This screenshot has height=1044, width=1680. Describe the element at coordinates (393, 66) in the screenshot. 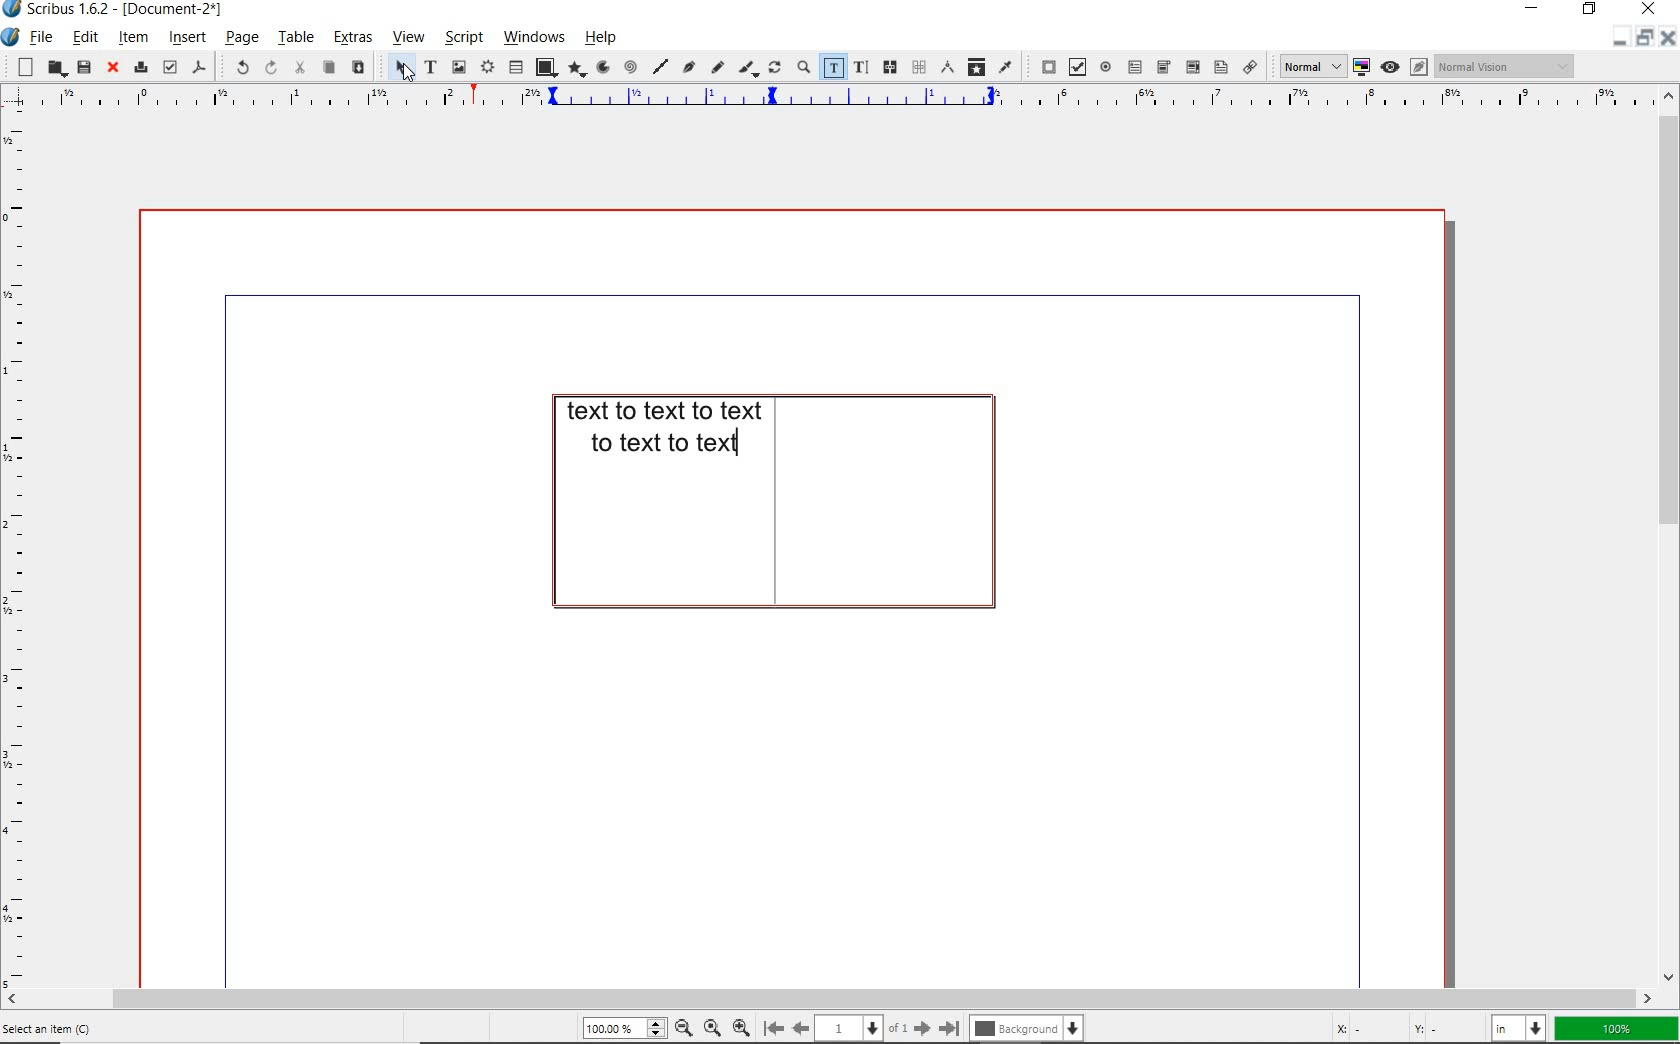

I see `select item` at that location.